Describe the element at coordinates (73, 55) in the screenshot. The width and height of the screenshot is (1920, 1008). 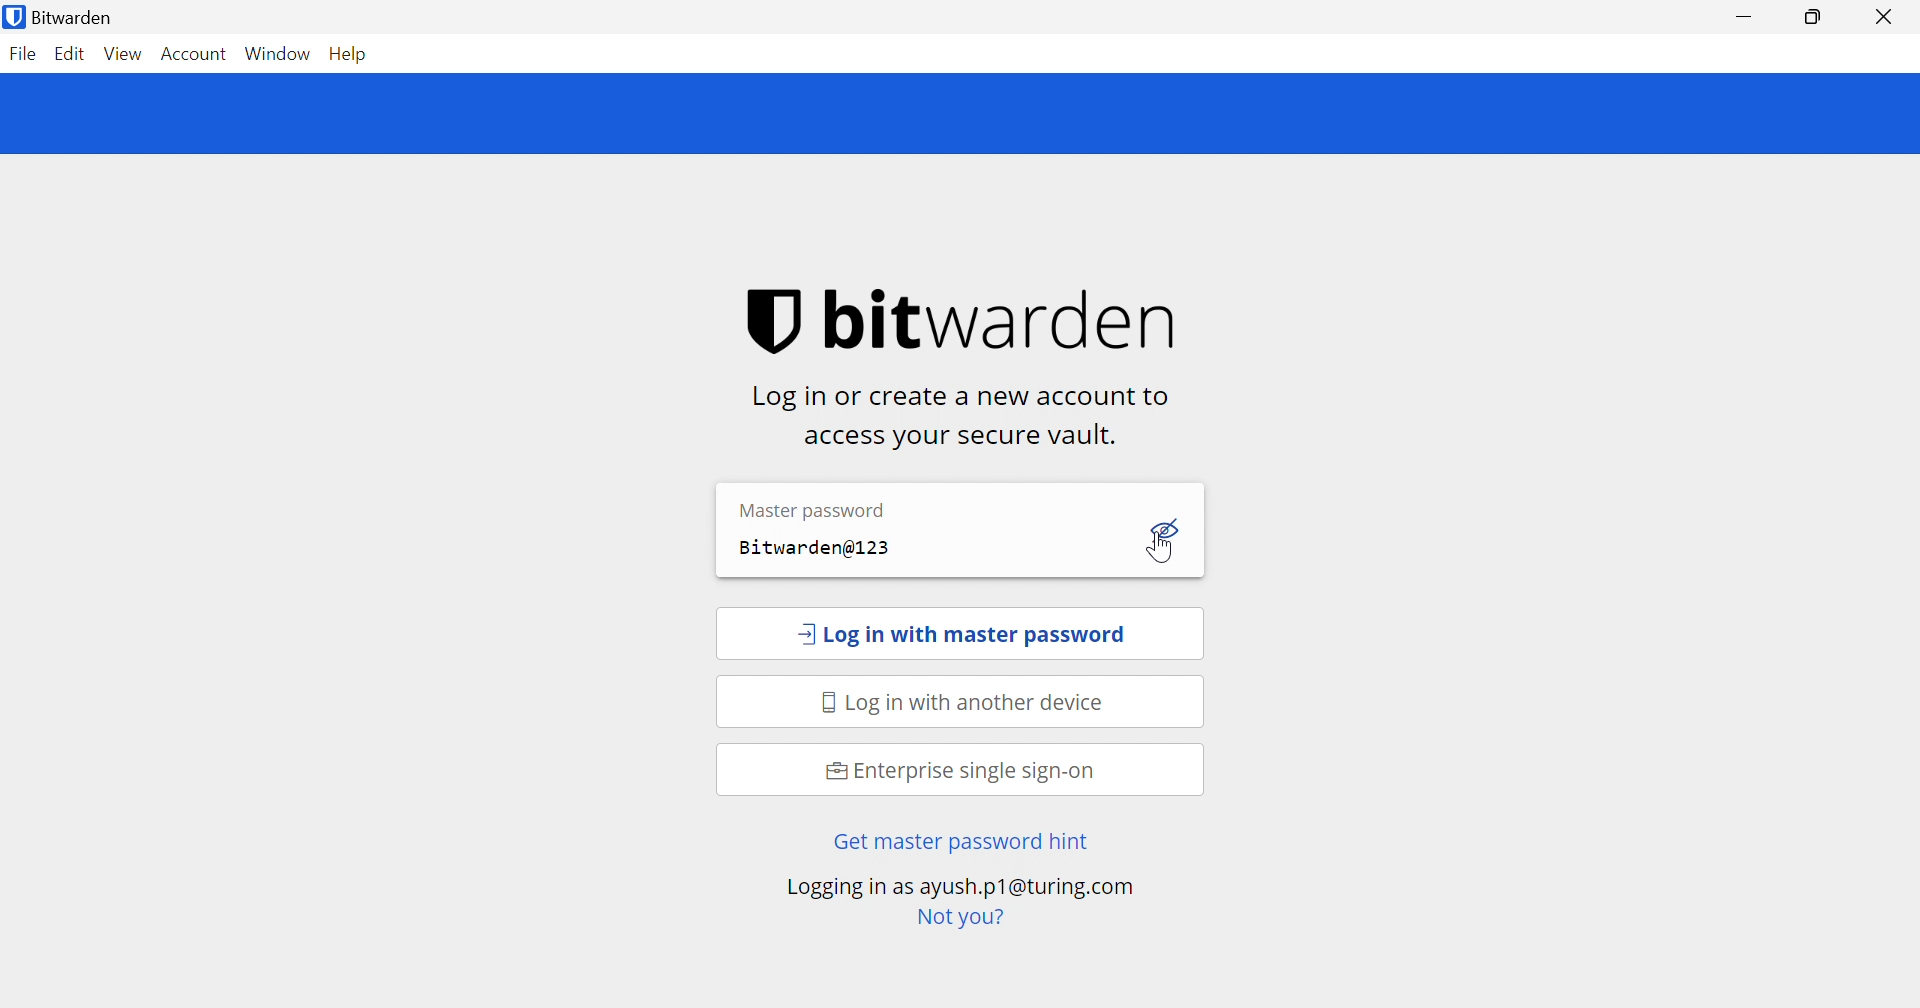
I see `Edit` at that location.